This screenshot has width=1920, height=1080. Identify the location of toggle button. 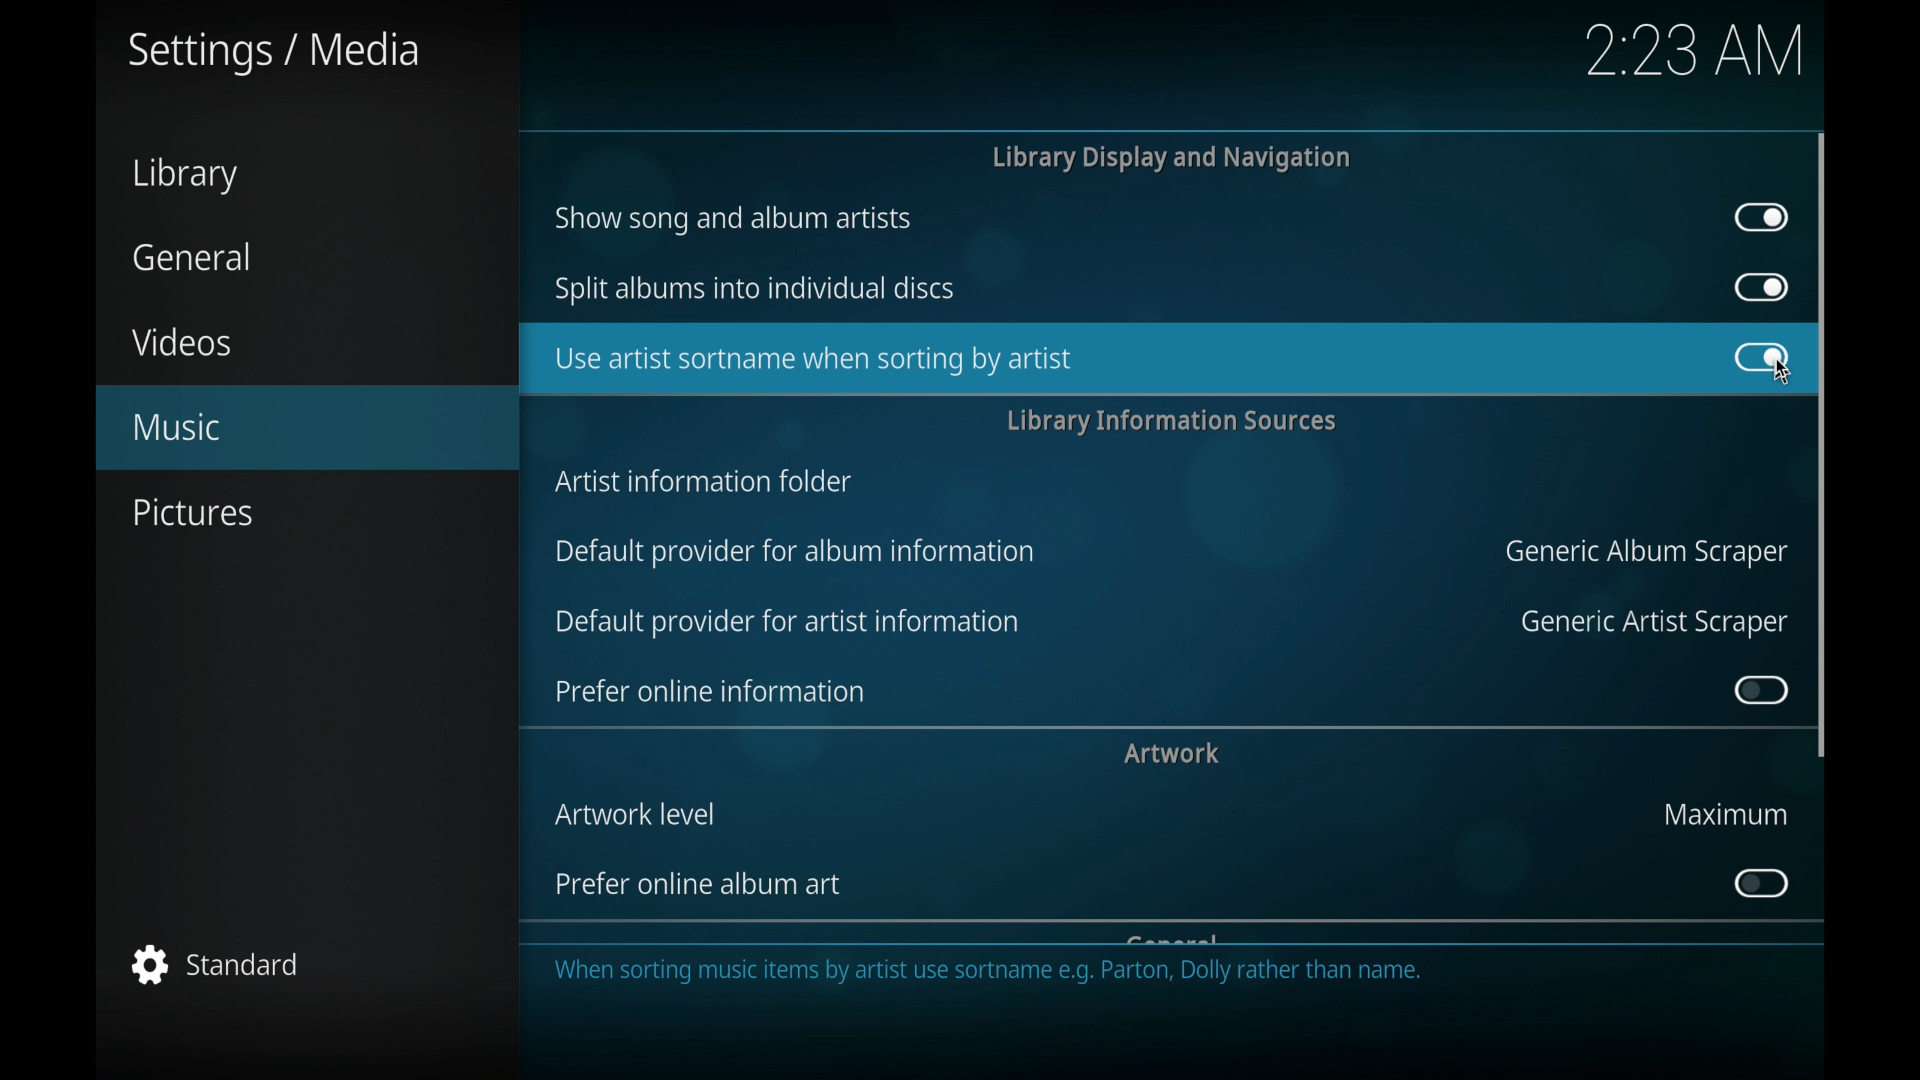
(1760, 690).